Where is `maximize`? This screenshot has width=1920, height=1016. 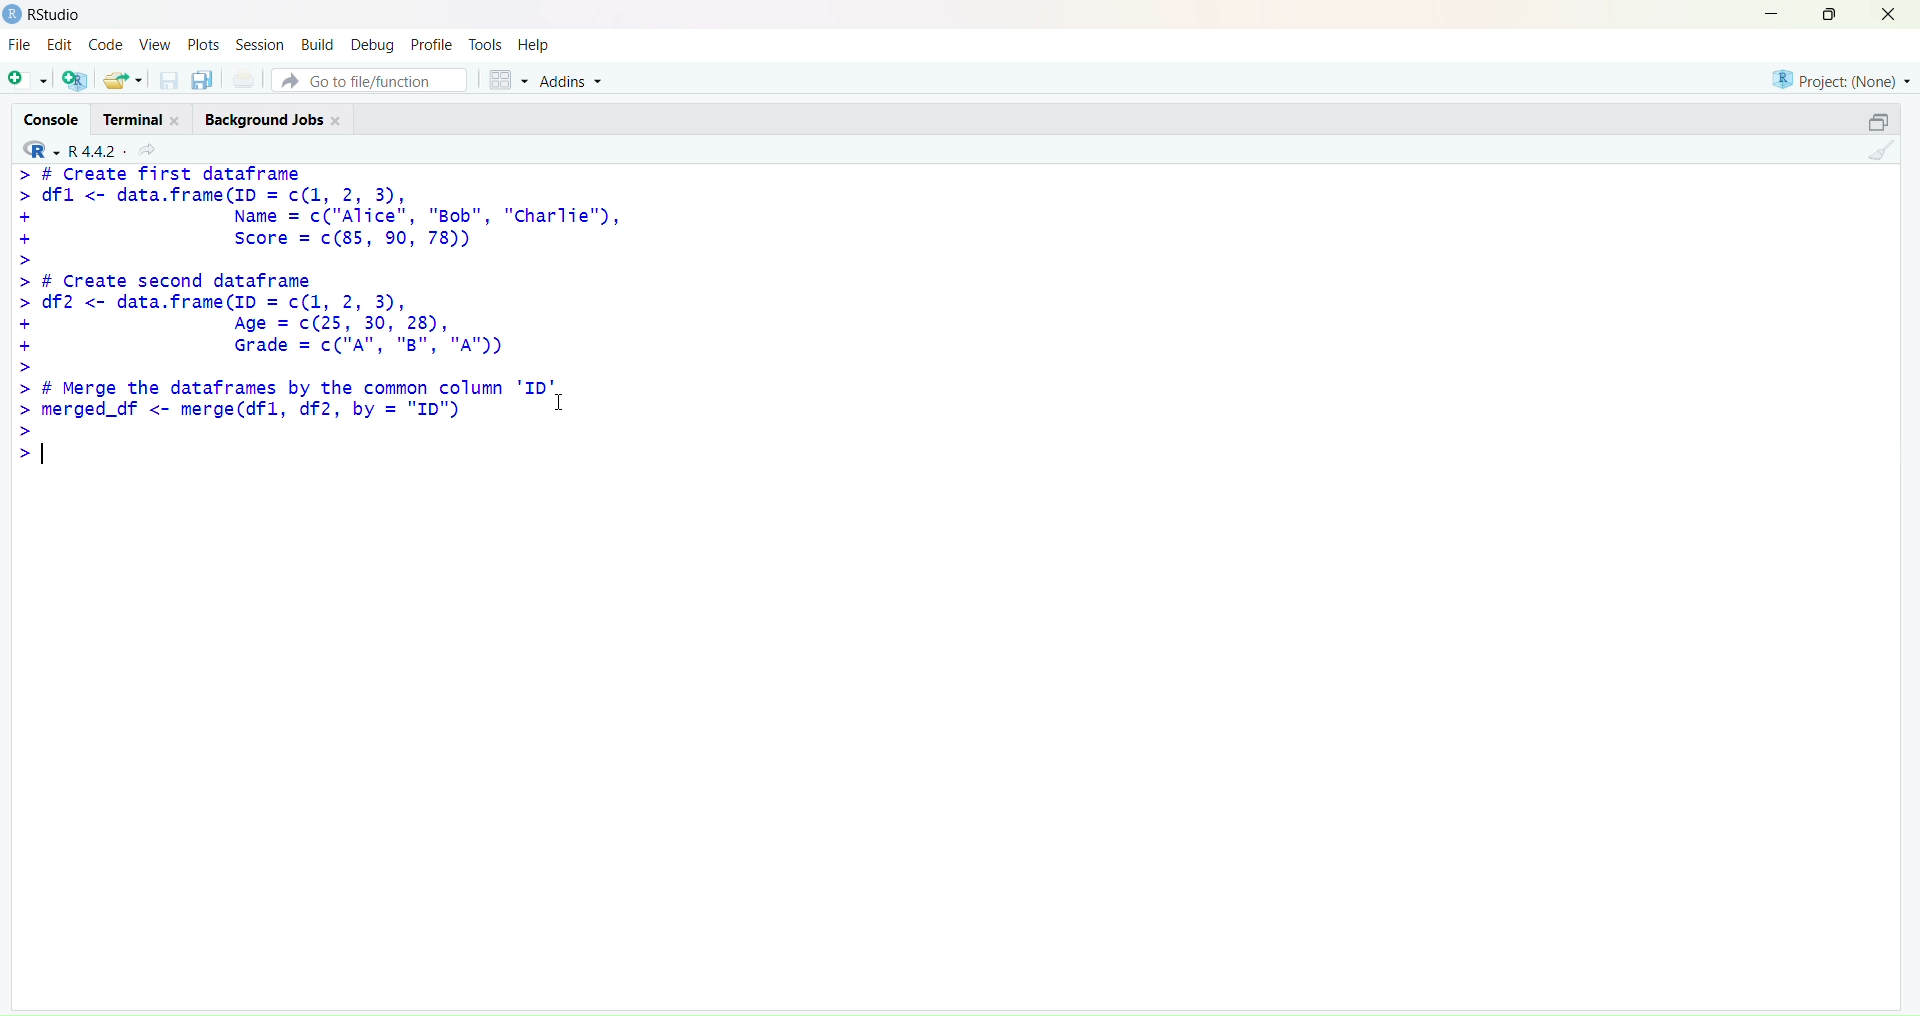 maximize is located at coordinates (1830, 12).